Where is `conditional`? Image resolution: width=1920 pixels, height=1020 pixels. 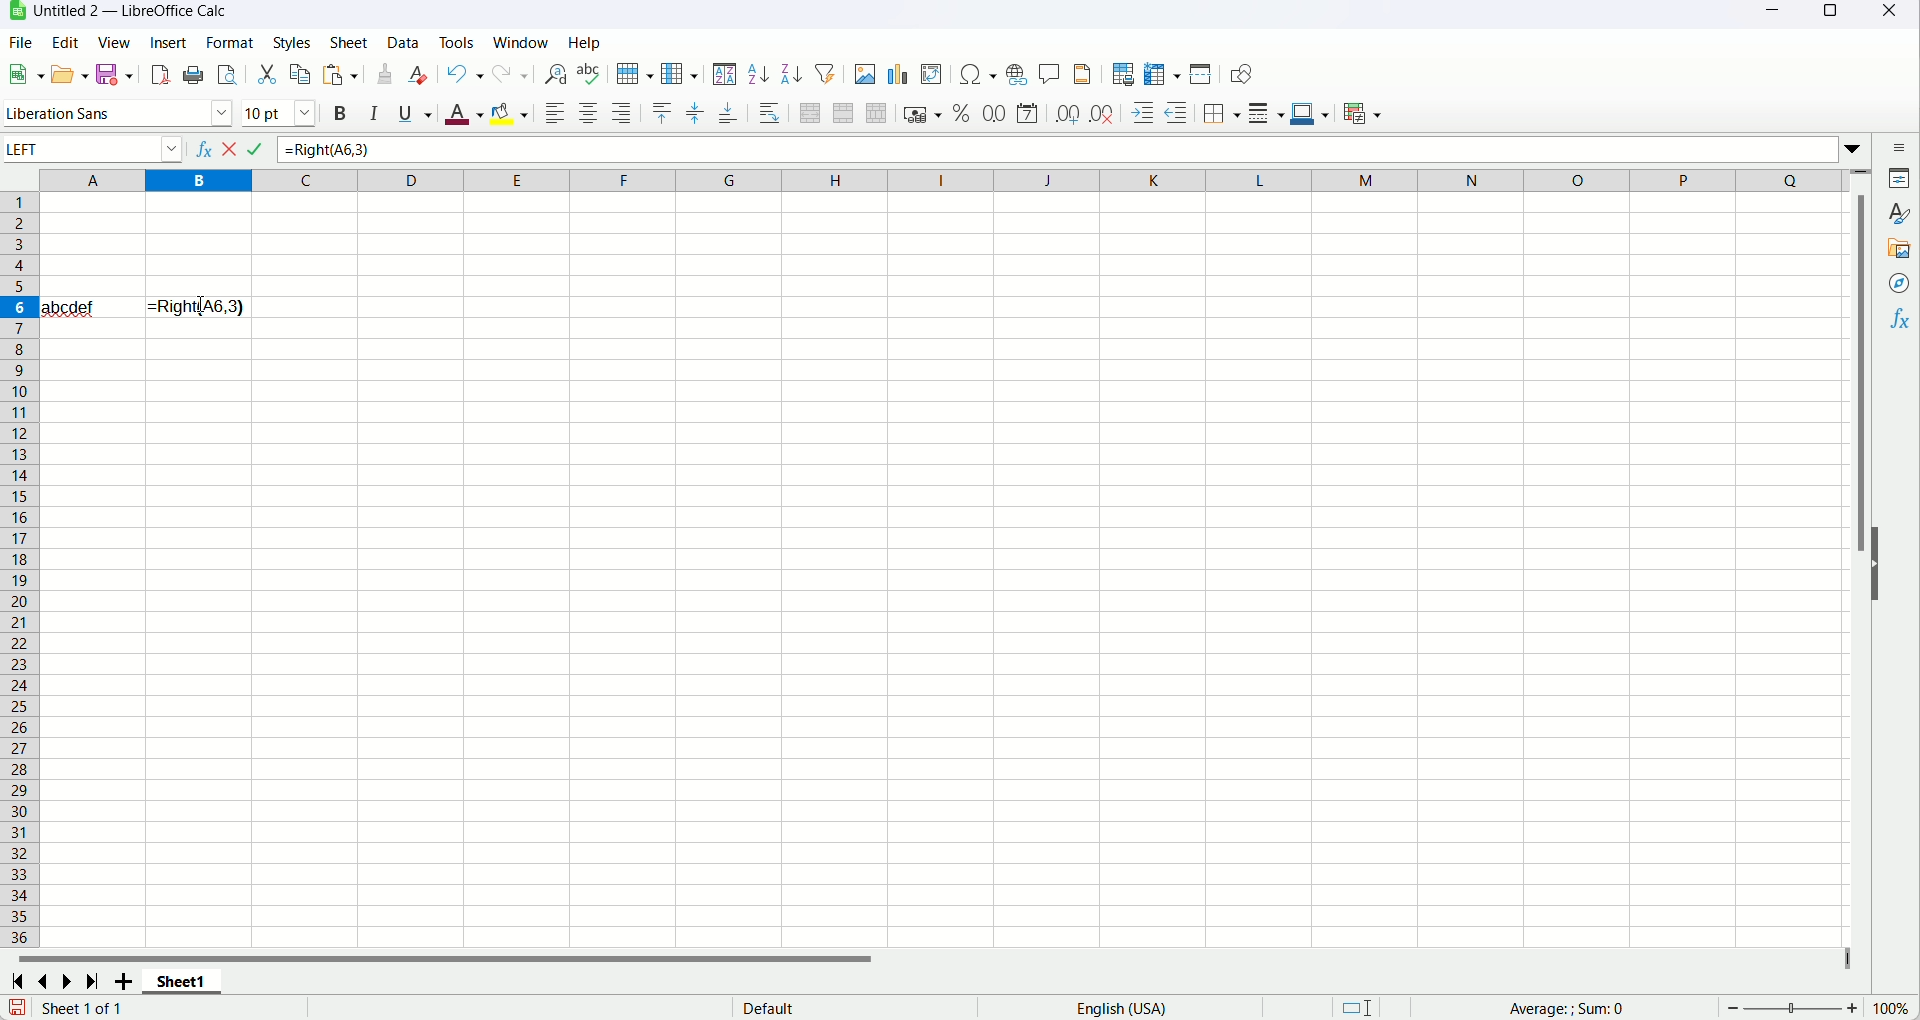 conditional is located at coordinates (1363, 115).